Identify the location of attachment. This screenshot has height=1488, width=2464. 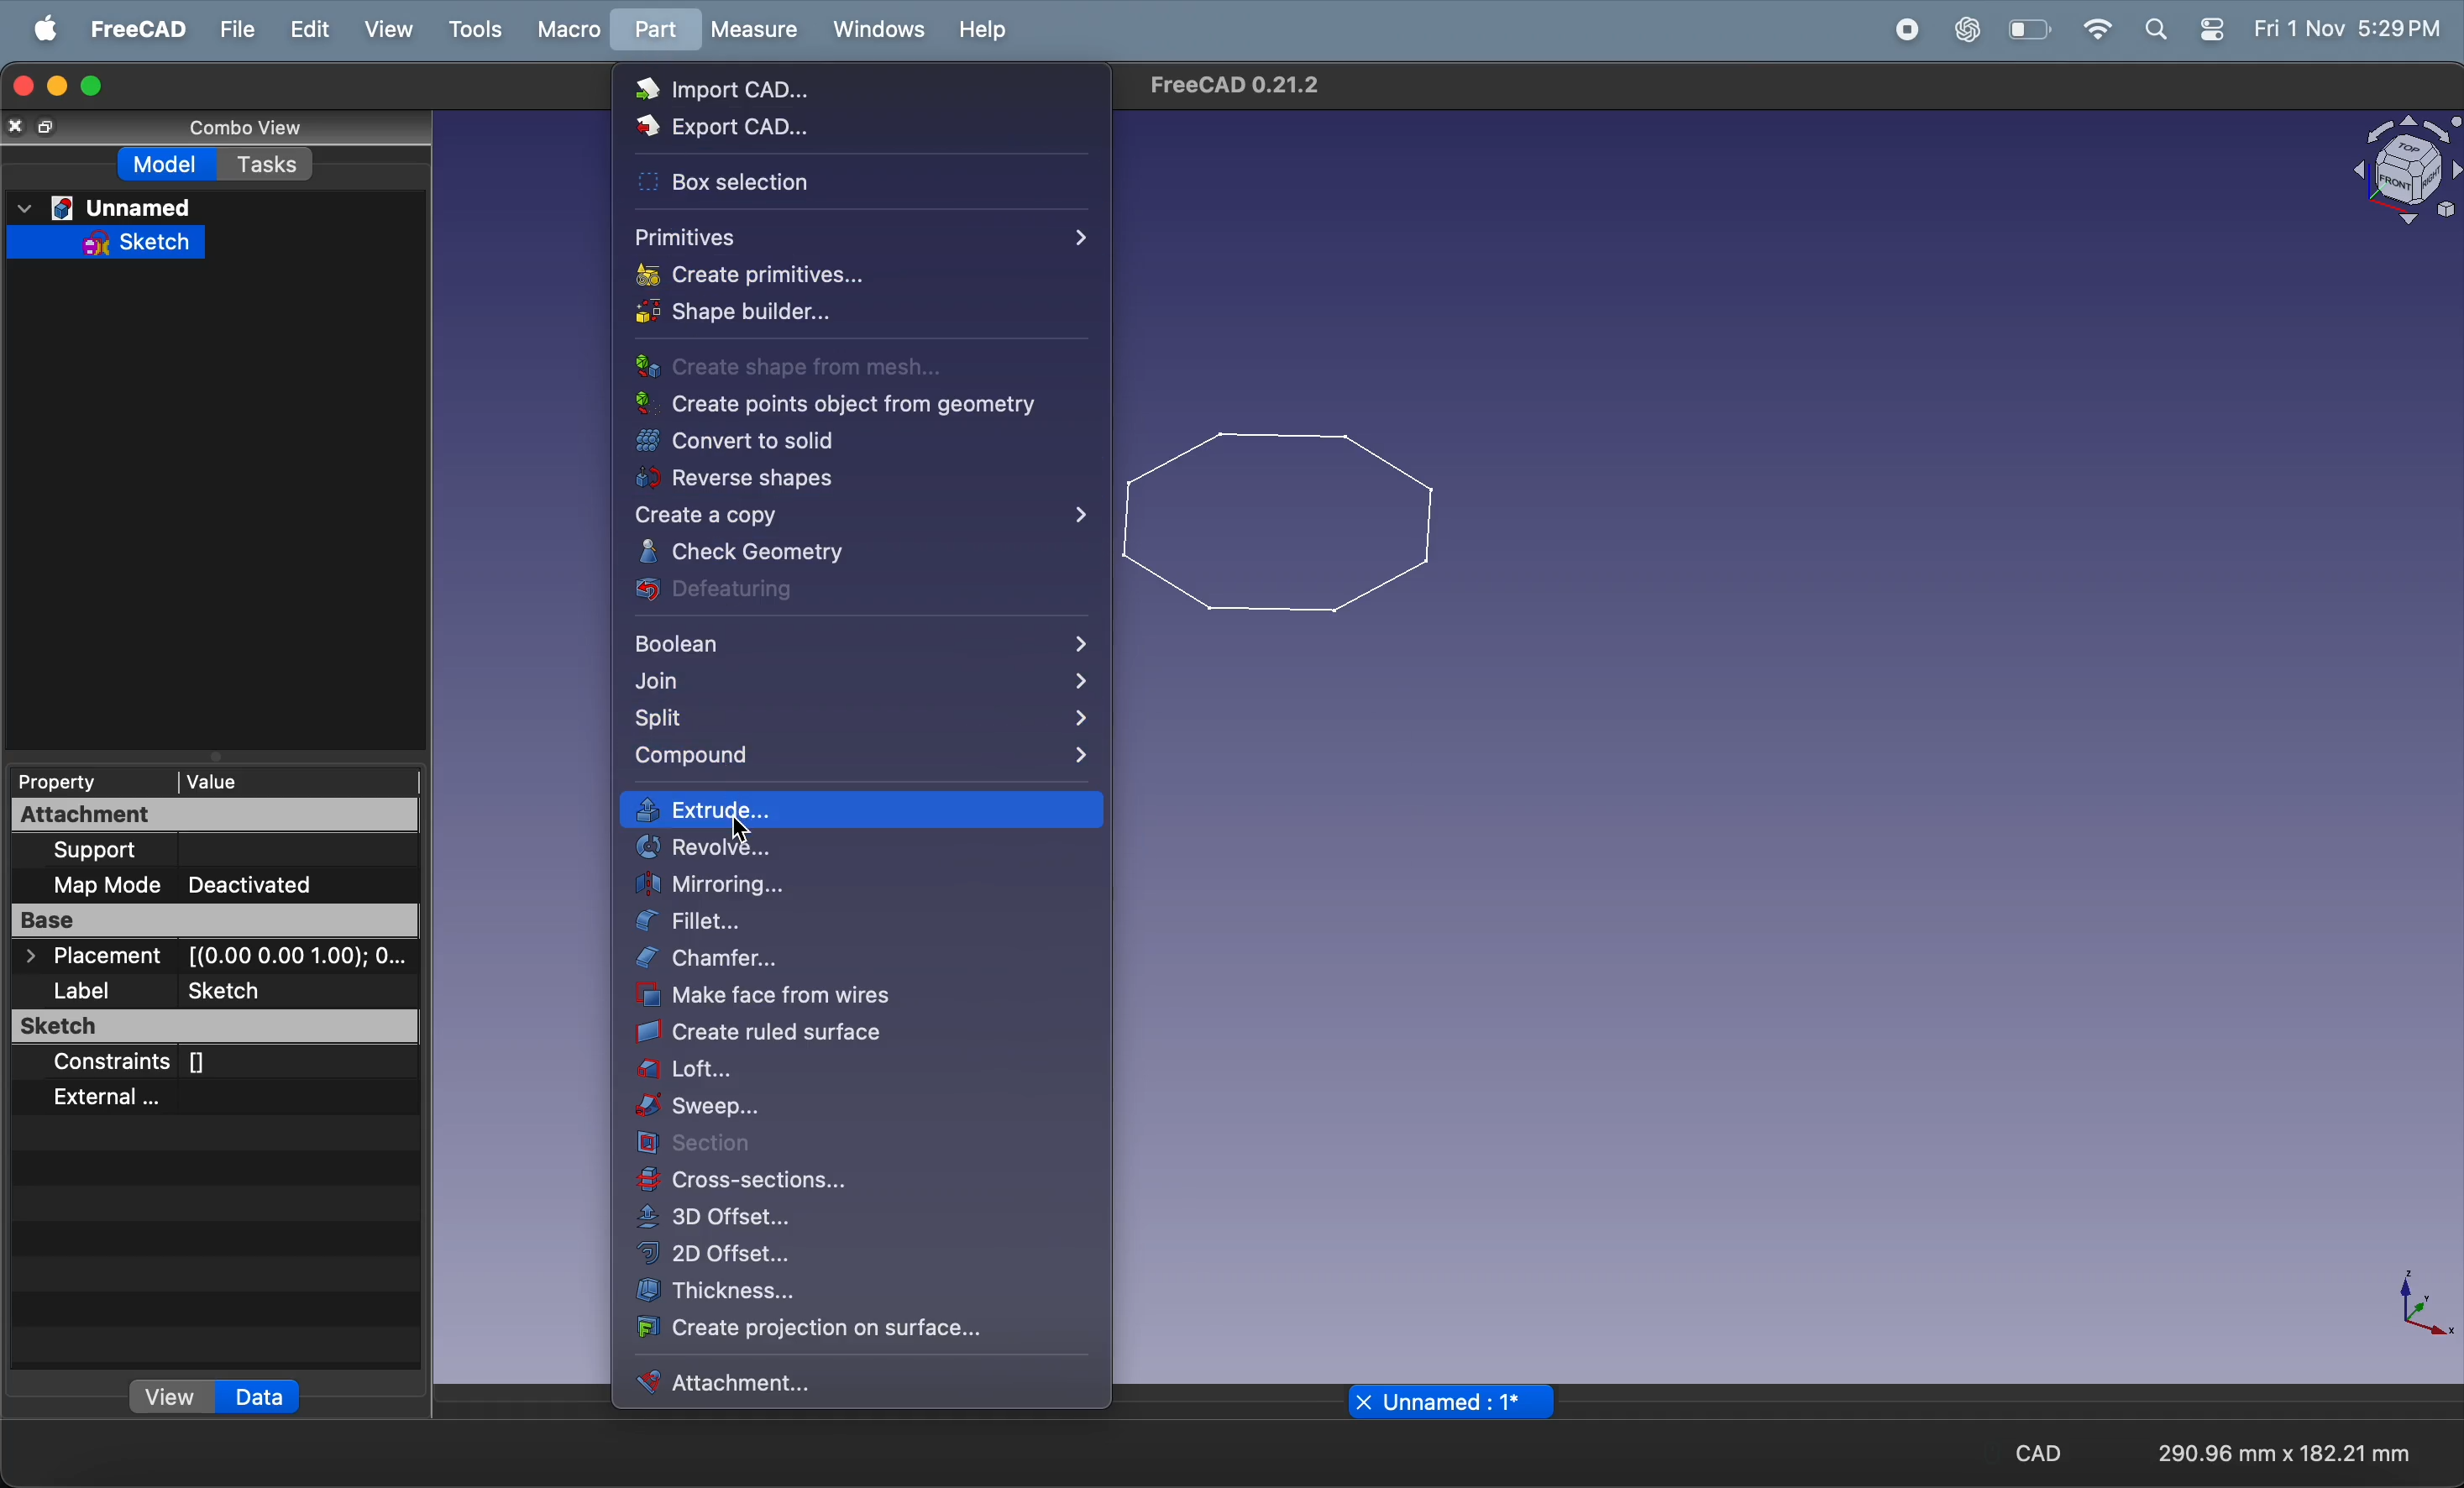
(218, 818).